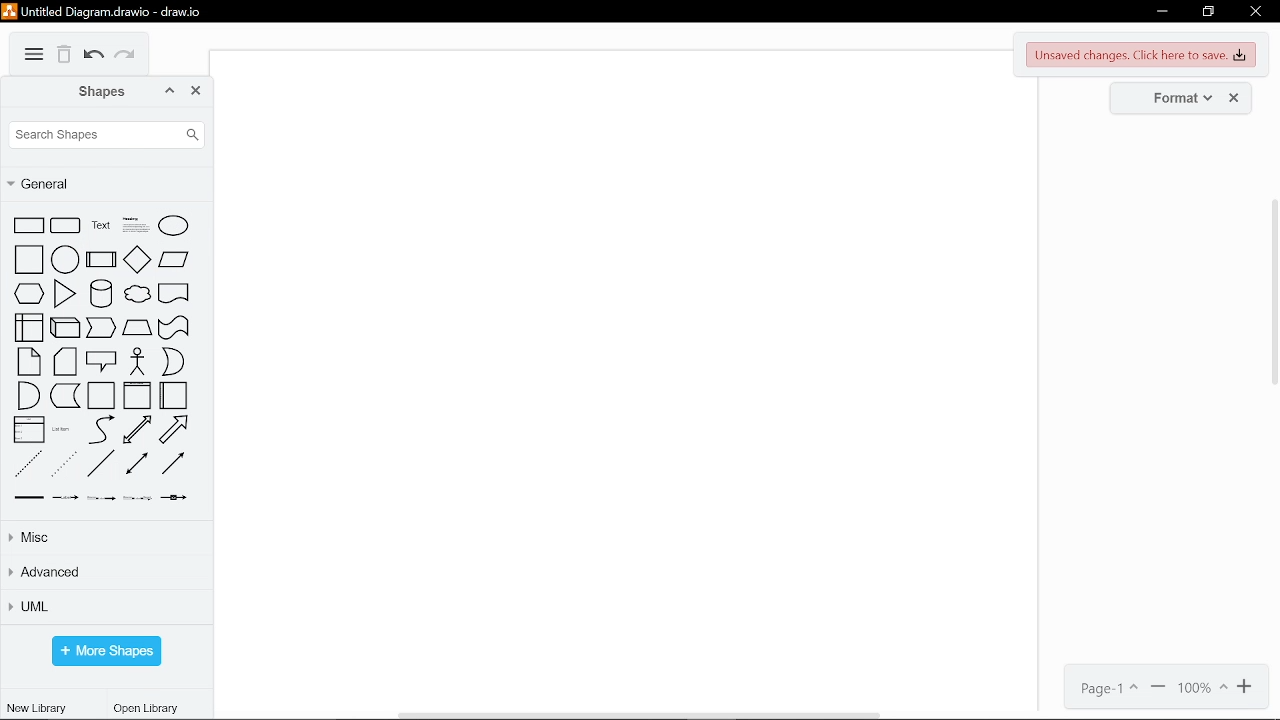 Image resolution: width=1280 pixels, height=720 pixels. Describe the element at coordinates (106, 574) in the screenshot. I see `advanced` at that location.